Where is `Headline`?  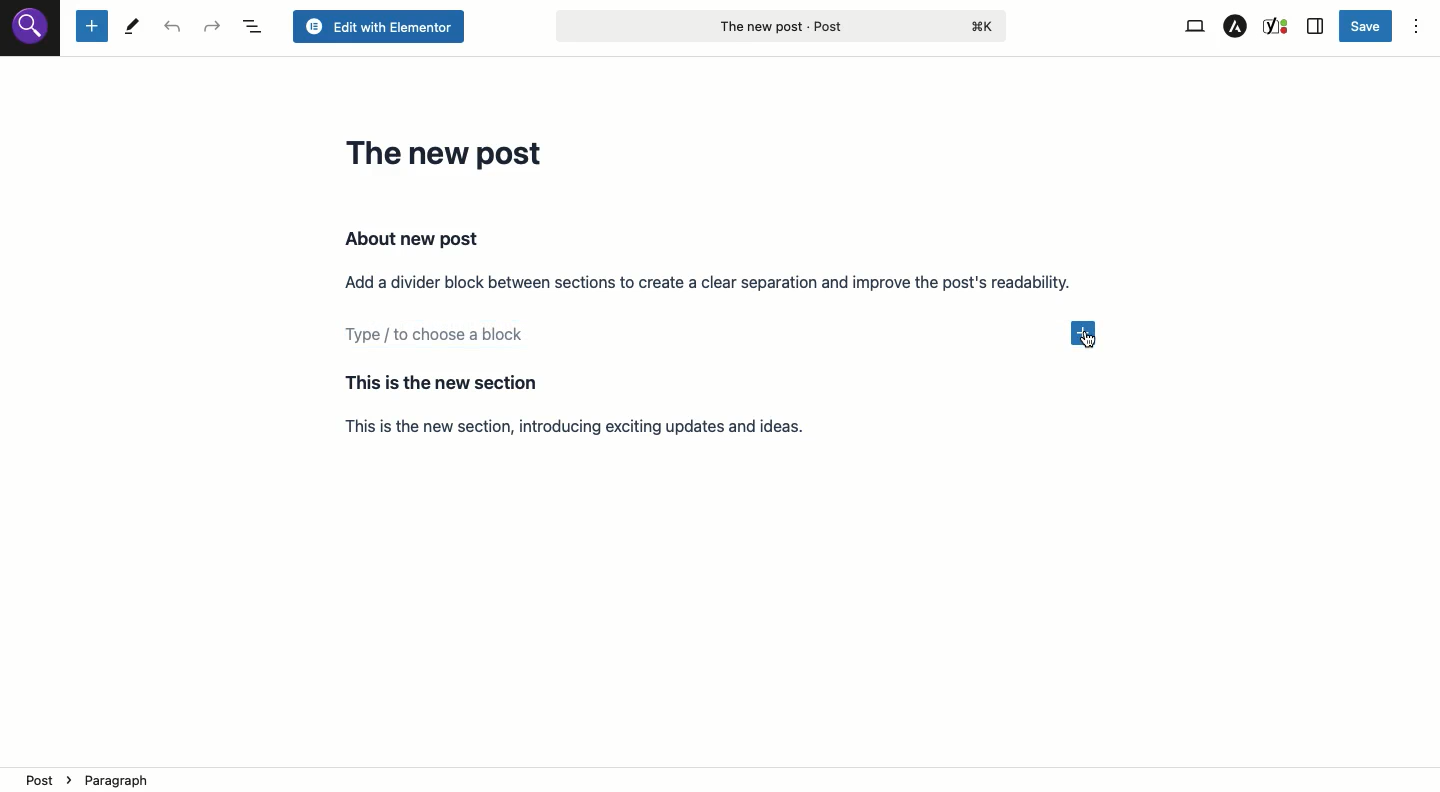
Headline is located at coordinates (449, 152).